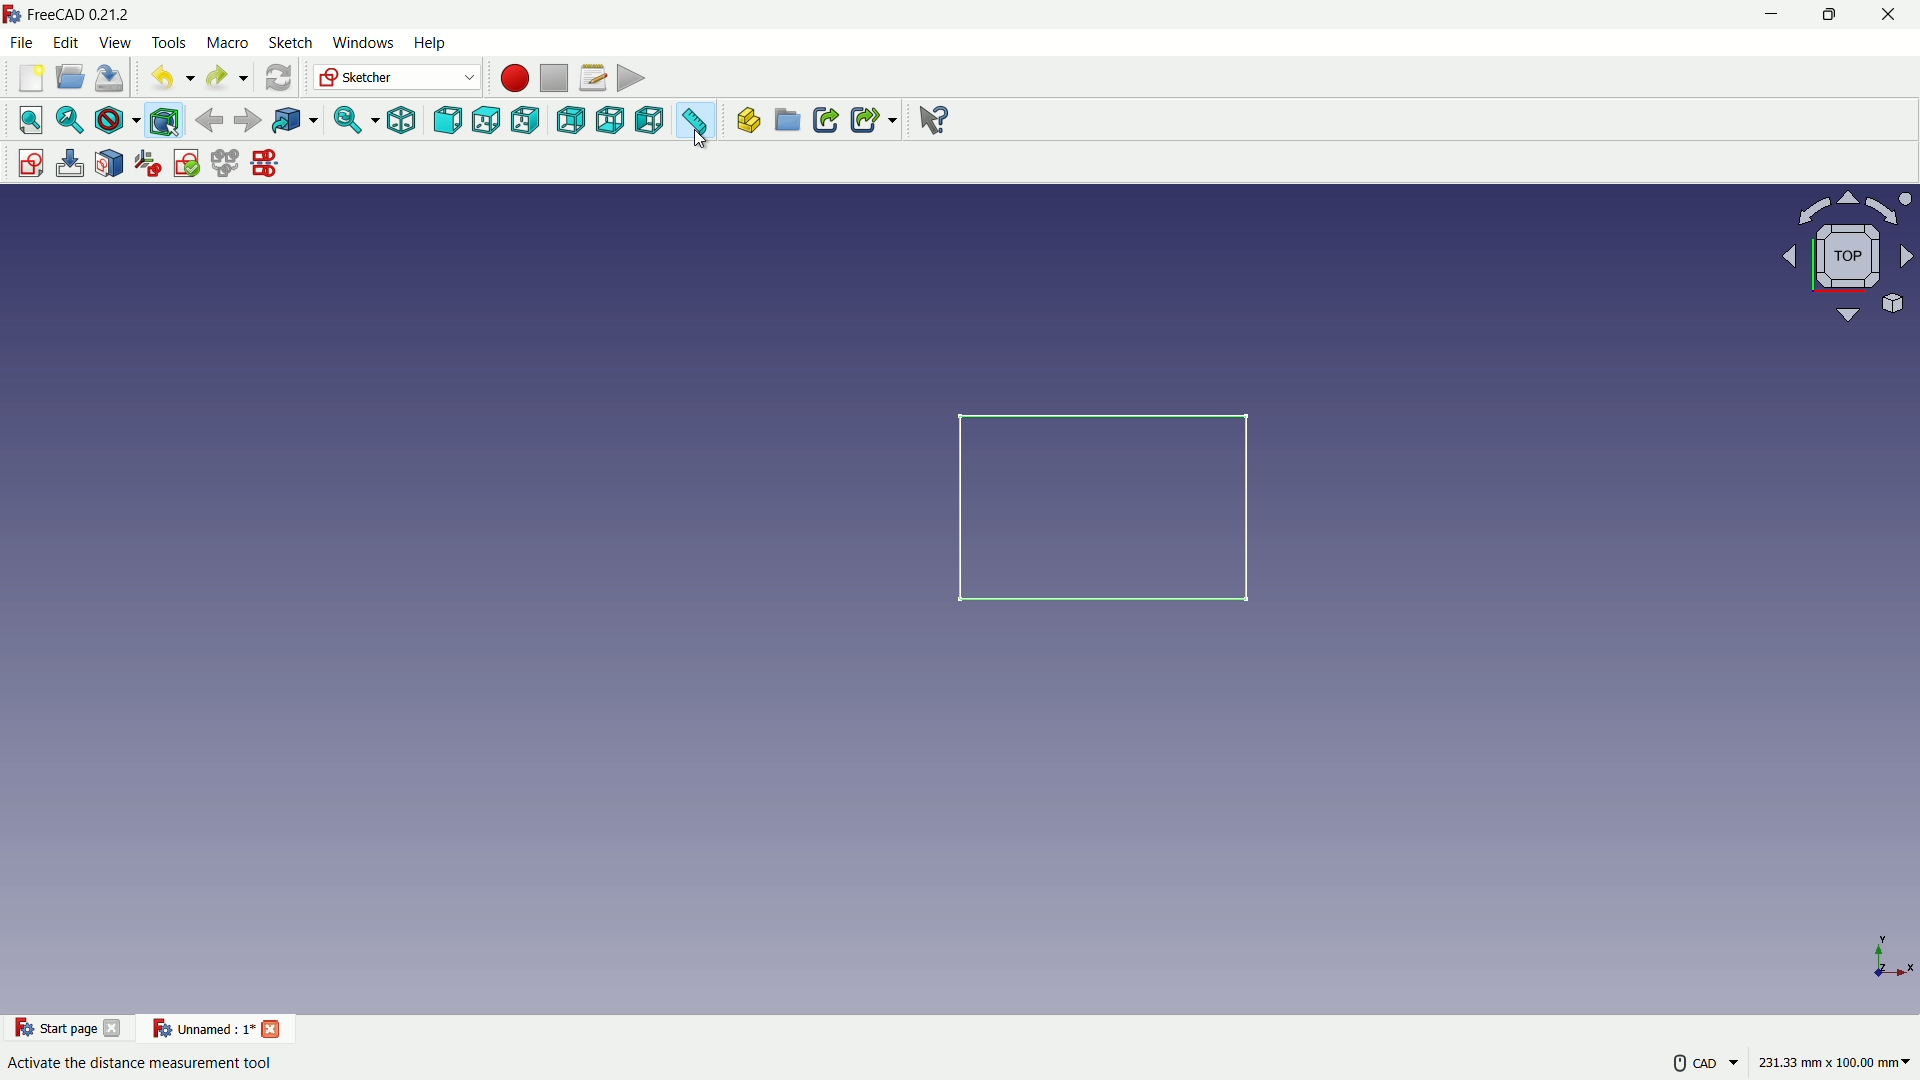 The width and height of the screenshot is (1920, 1080). I want to click on back view, so click(570, 120).